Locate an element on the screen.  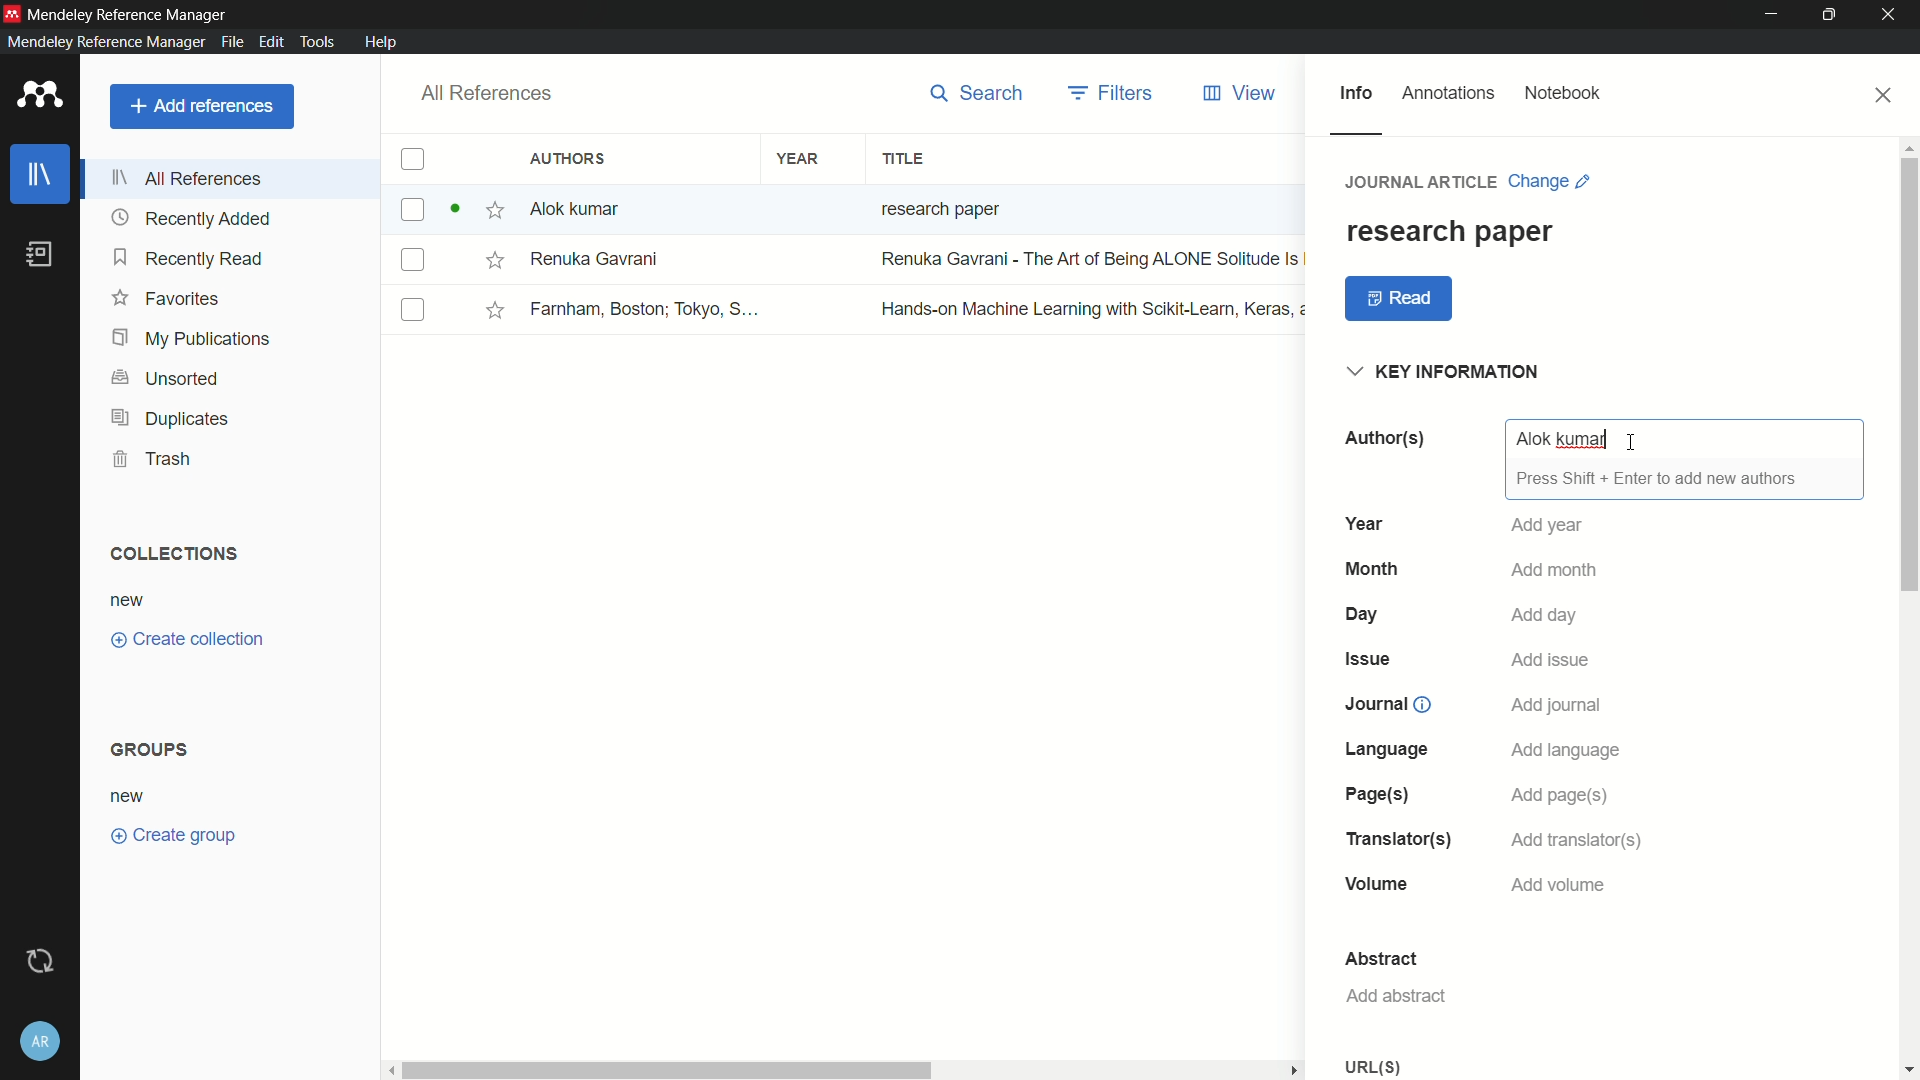
duplicates is located at coordinates (169, 420).